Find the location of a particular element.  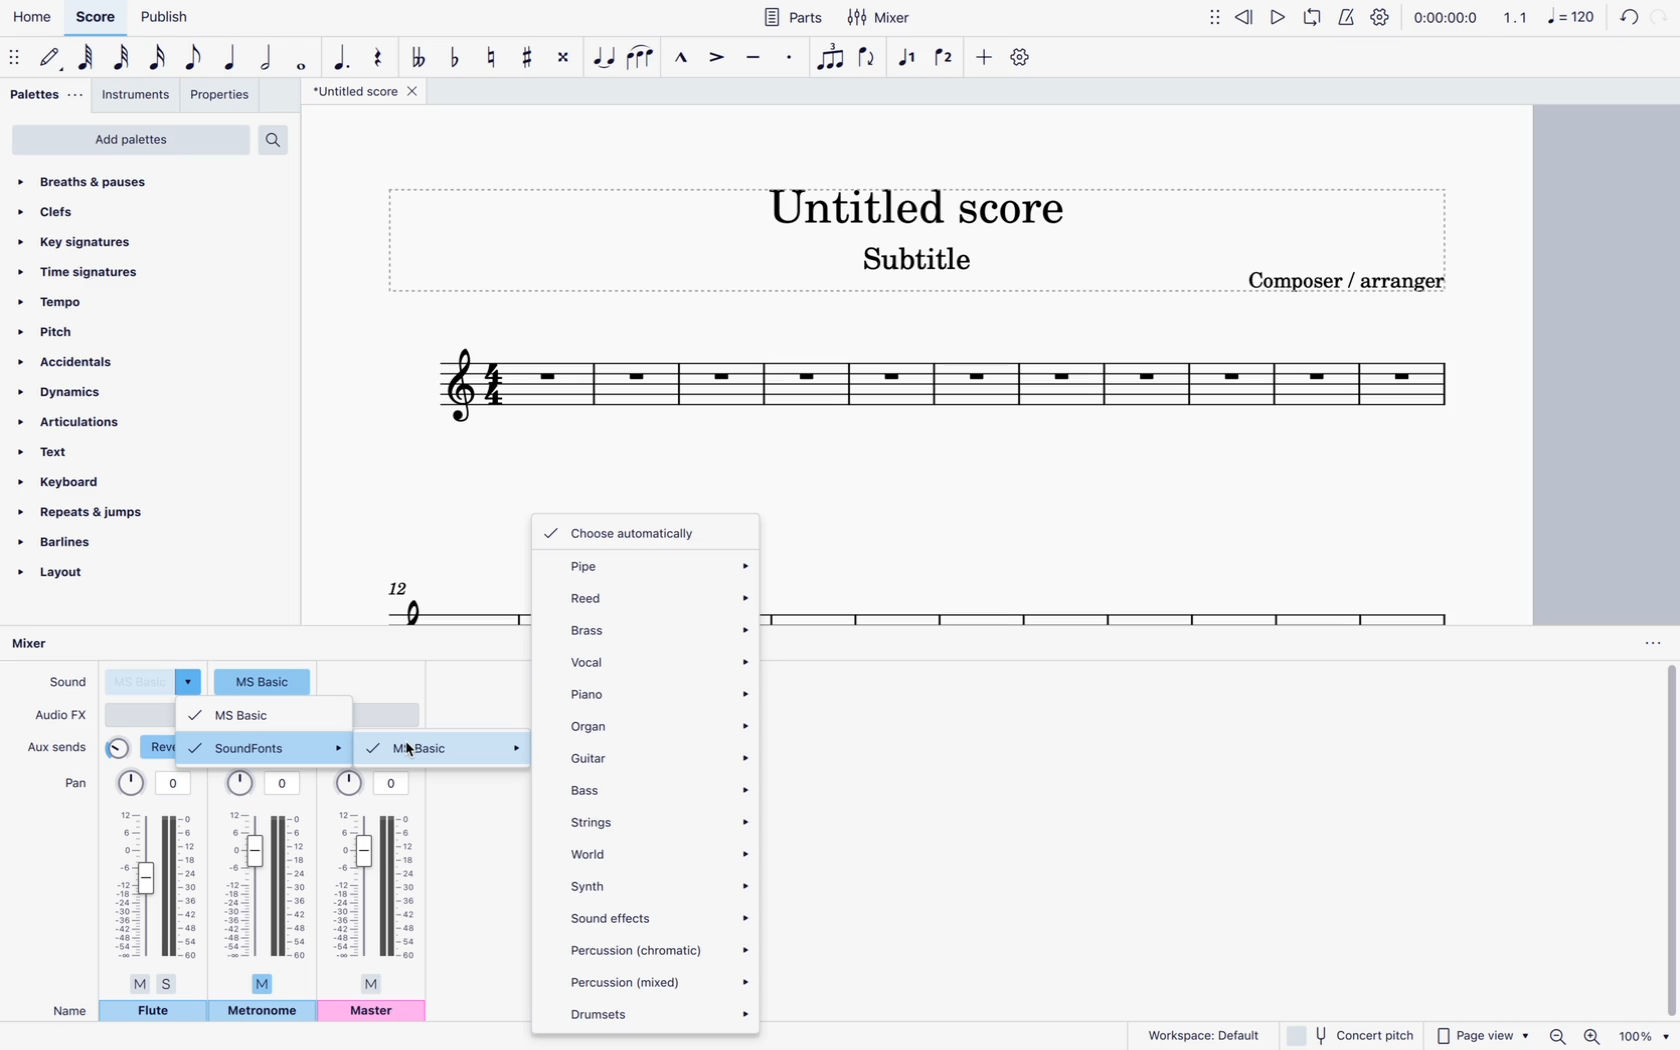

settings is located at coordinates (1381, 17).